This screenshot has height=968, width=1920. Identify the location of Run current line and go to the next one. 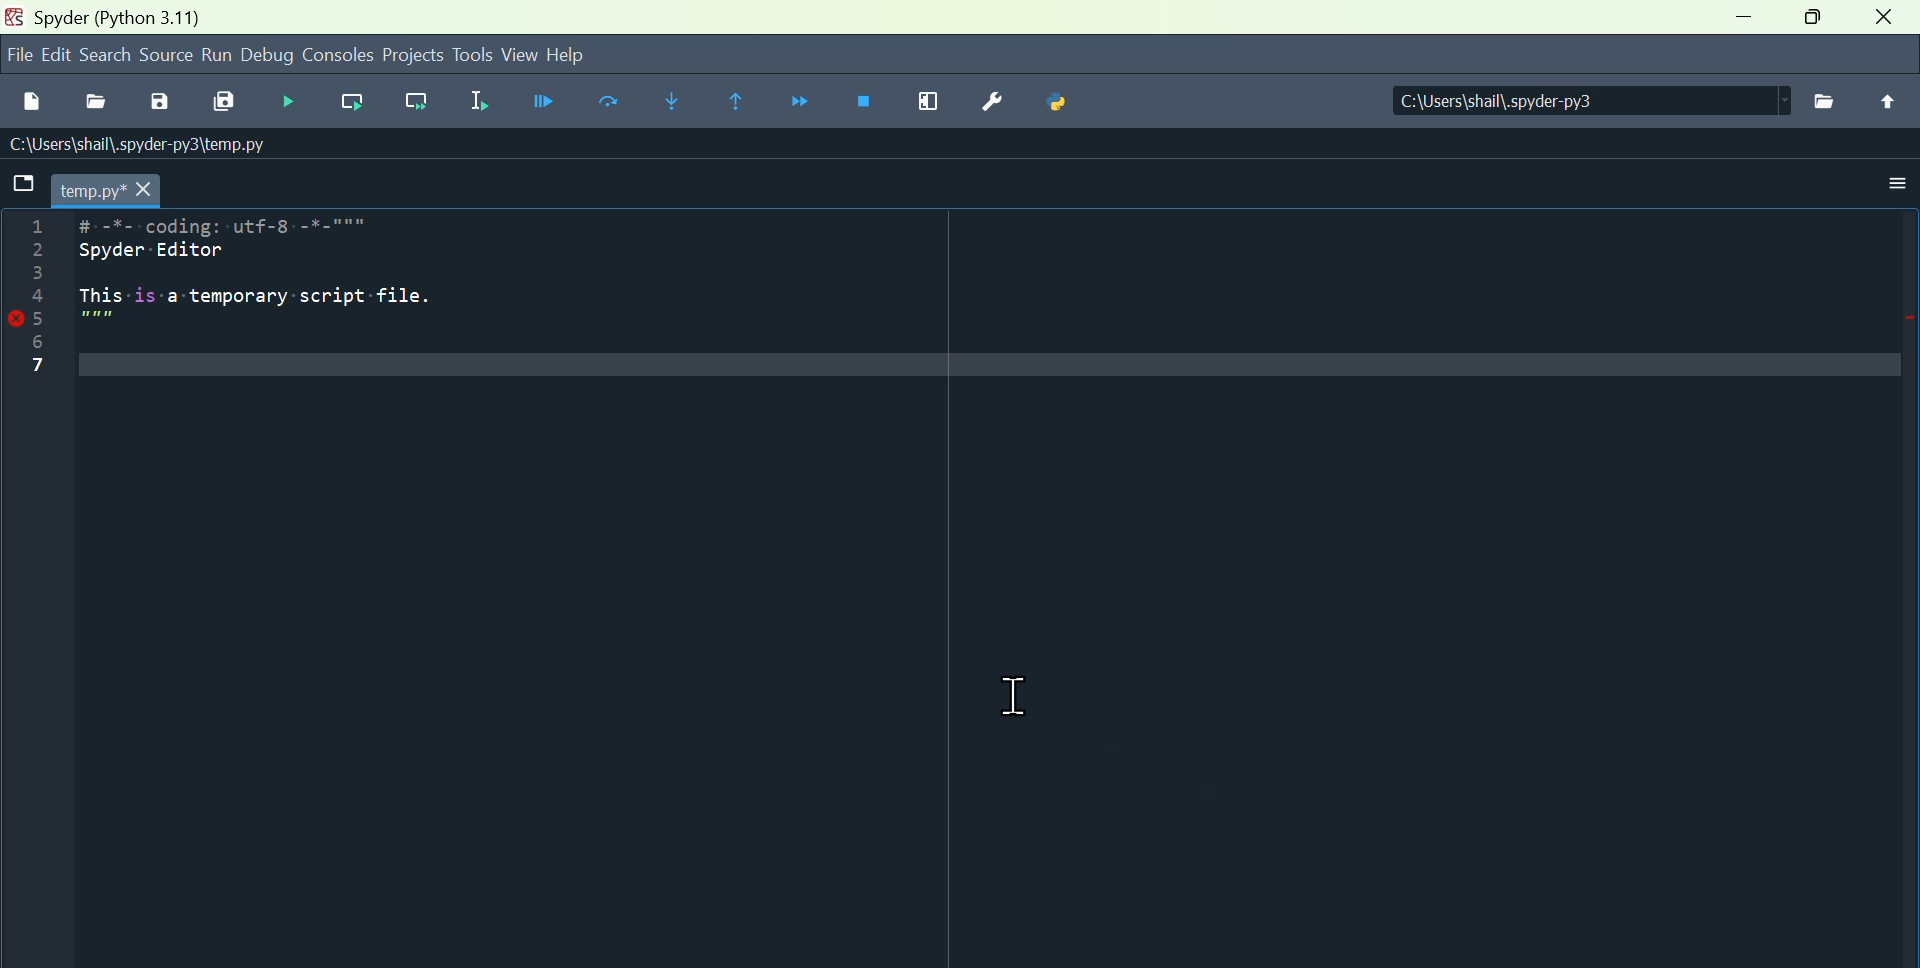
(414, 103).